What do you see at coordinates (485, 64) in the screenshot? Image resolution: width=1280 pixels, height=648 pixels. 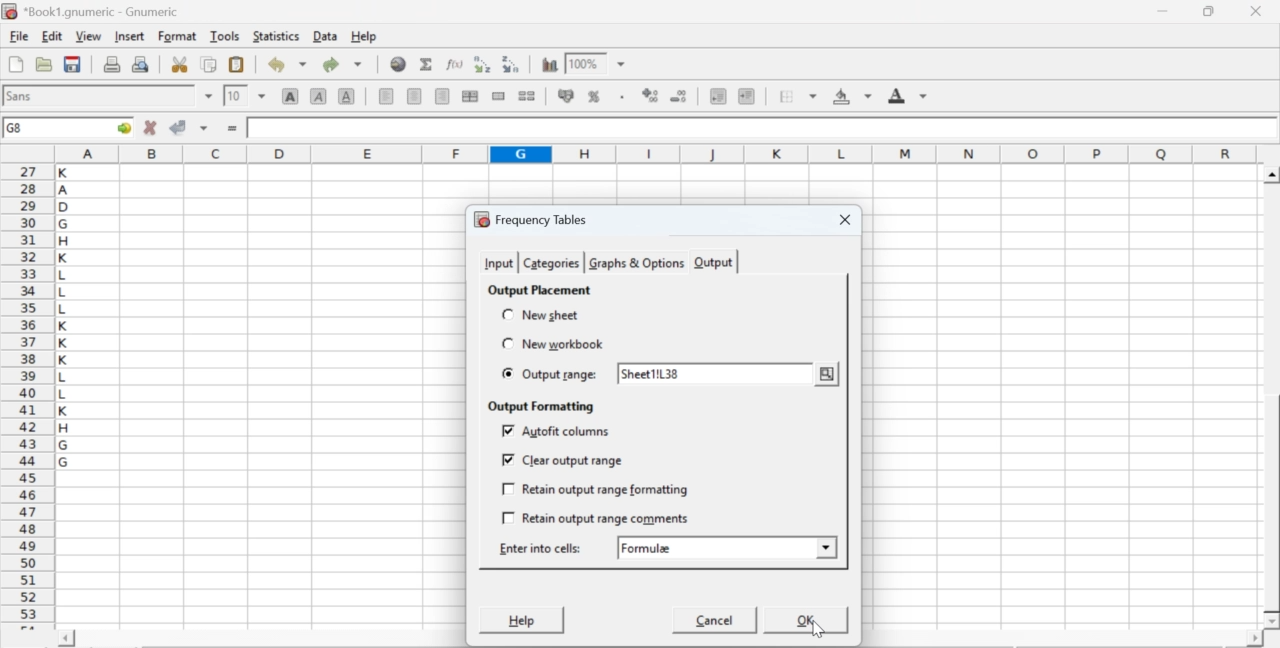 I see `Sort the selected region in ascending order based on the first column selected` at bounding box center [485, 64].